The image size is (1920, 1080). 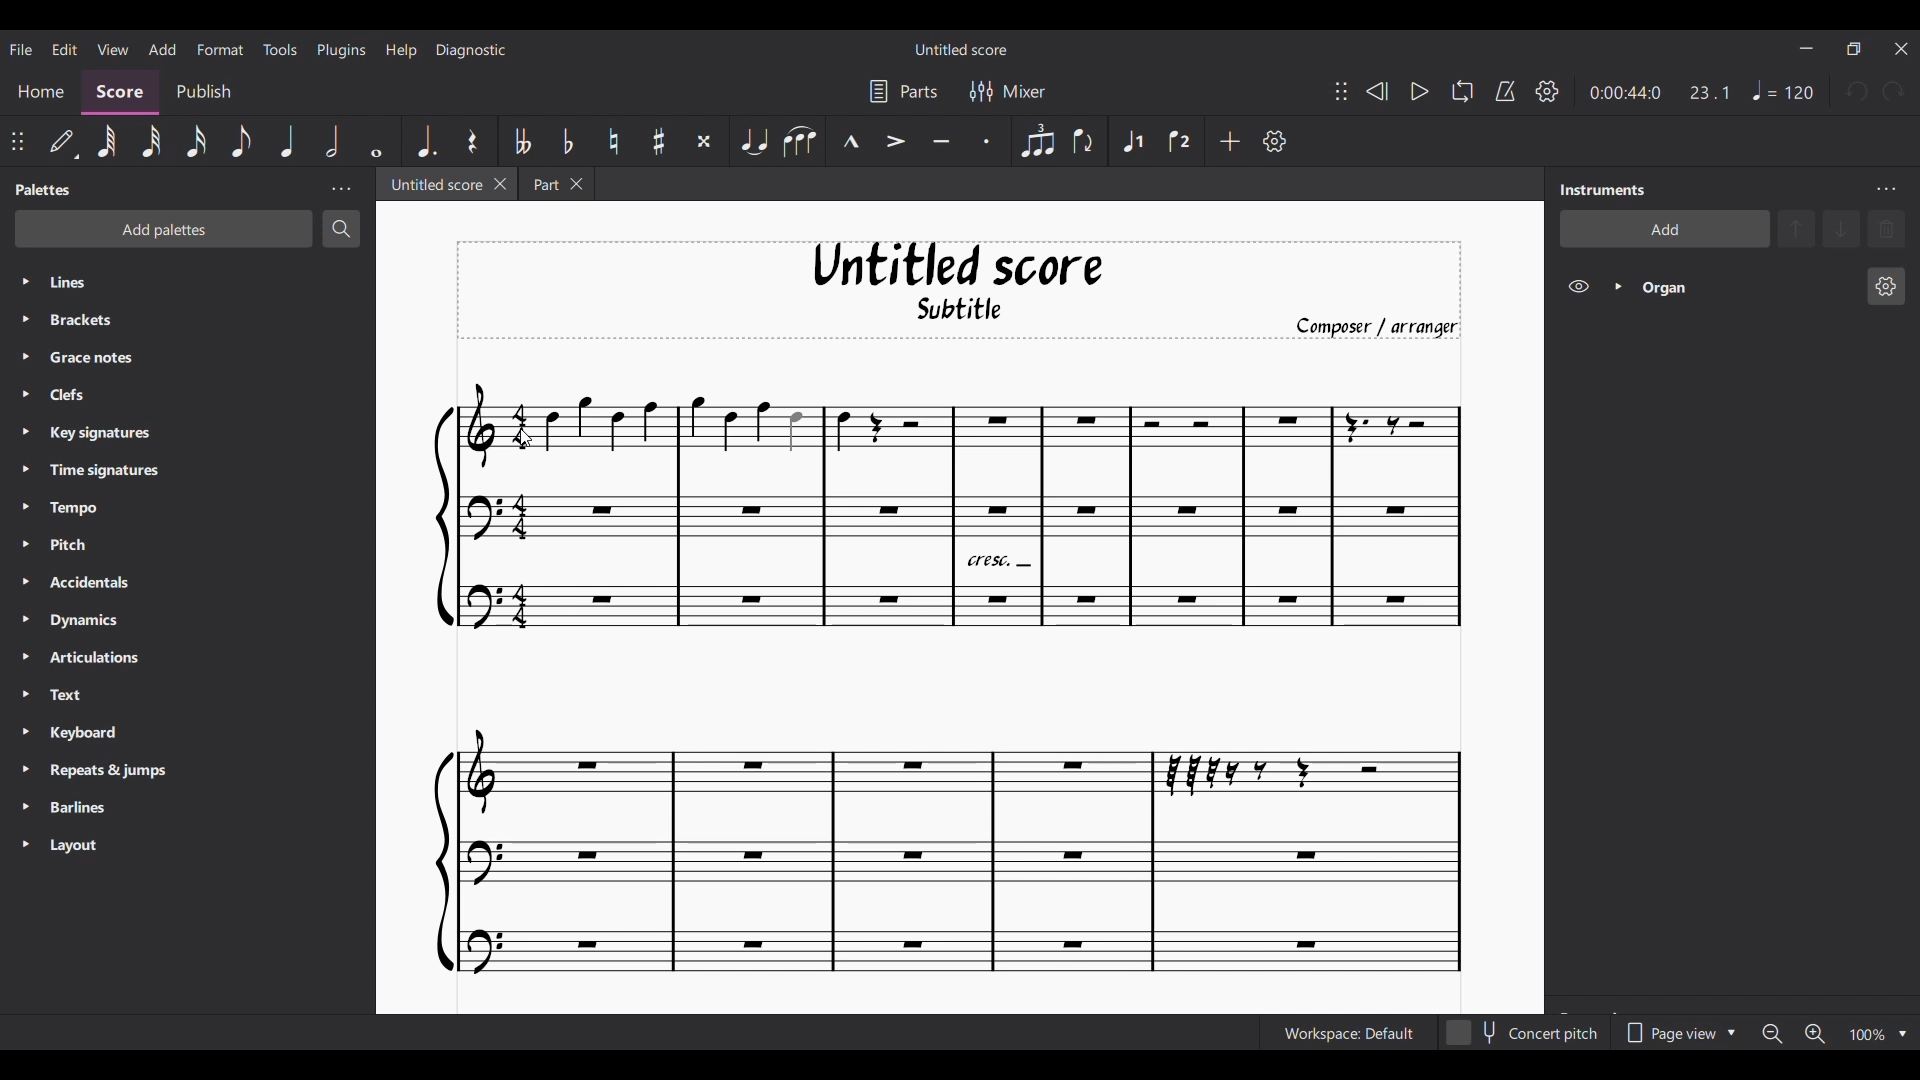 I want to click on Panel title, so click(x=1603, y=189).